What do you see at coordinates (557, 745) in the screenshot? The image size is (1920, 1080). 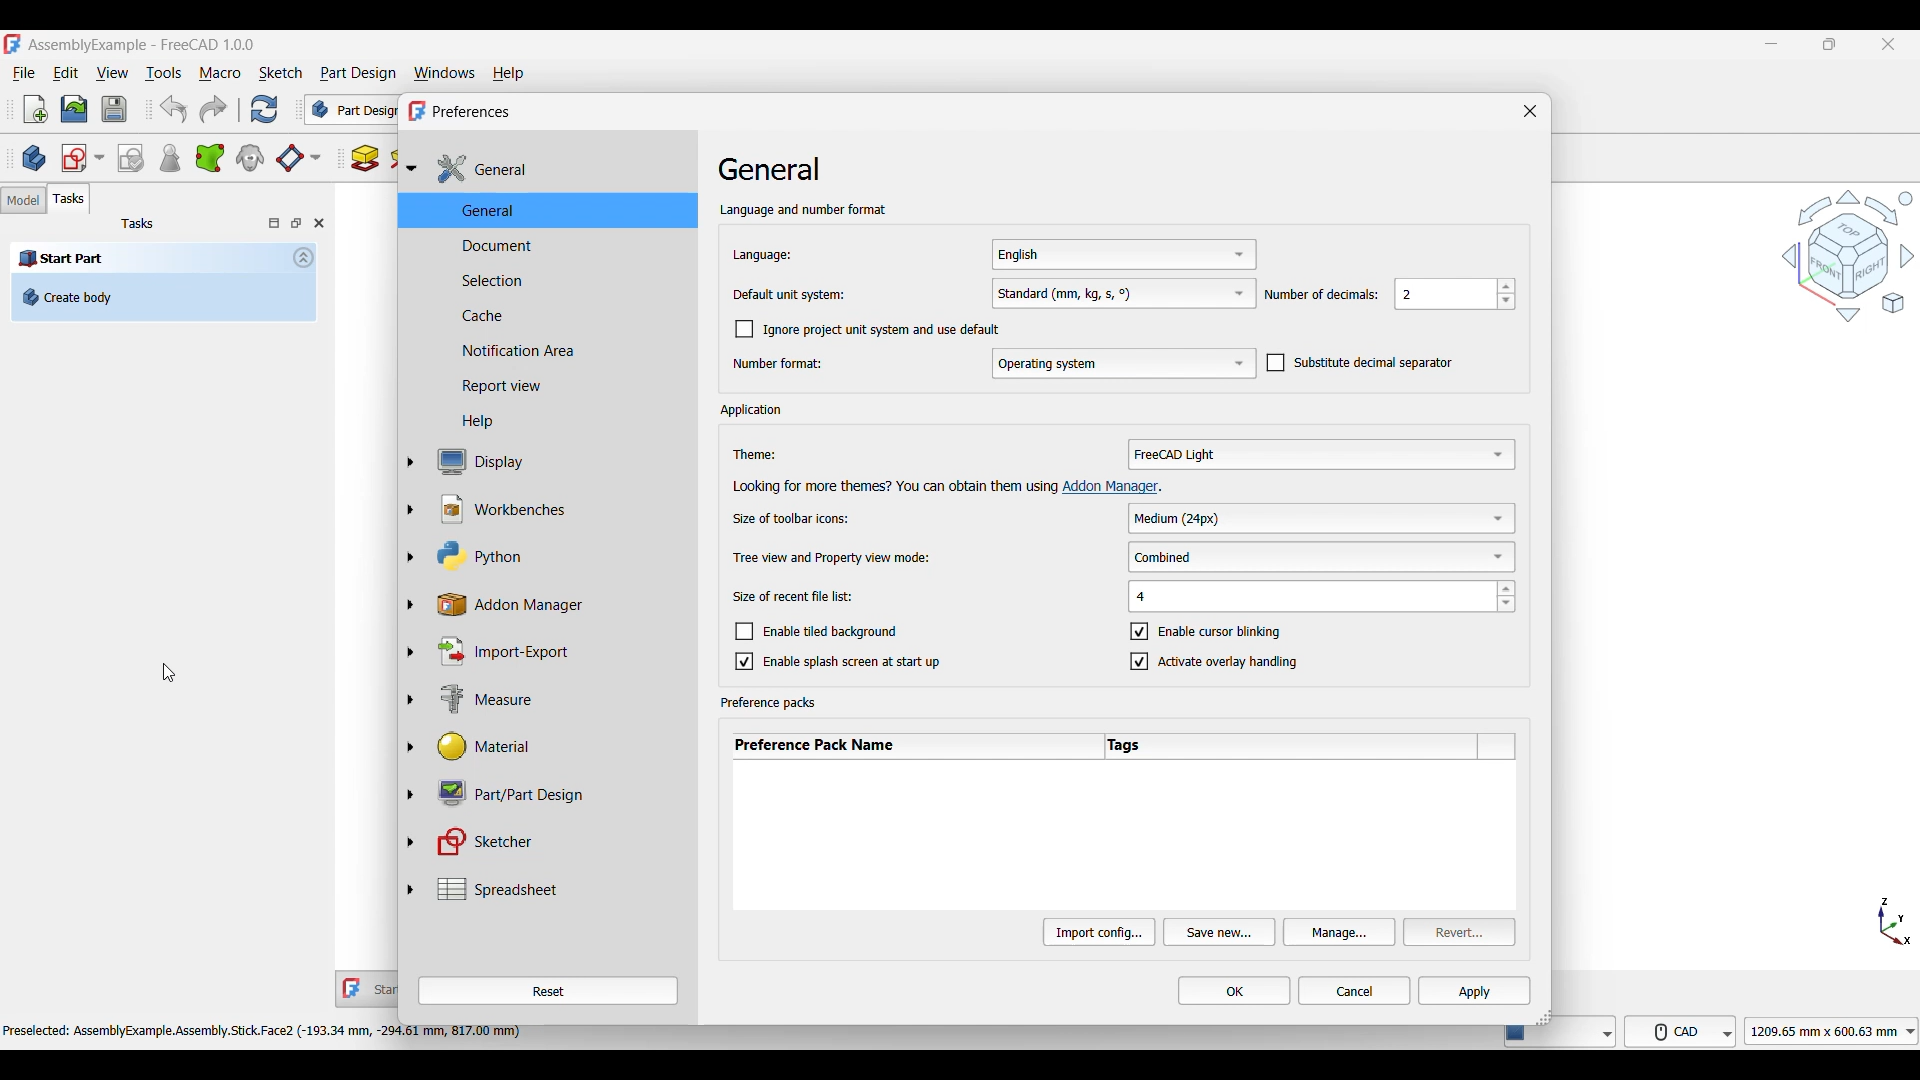 I see `Material` at bounding box center [557, 745].